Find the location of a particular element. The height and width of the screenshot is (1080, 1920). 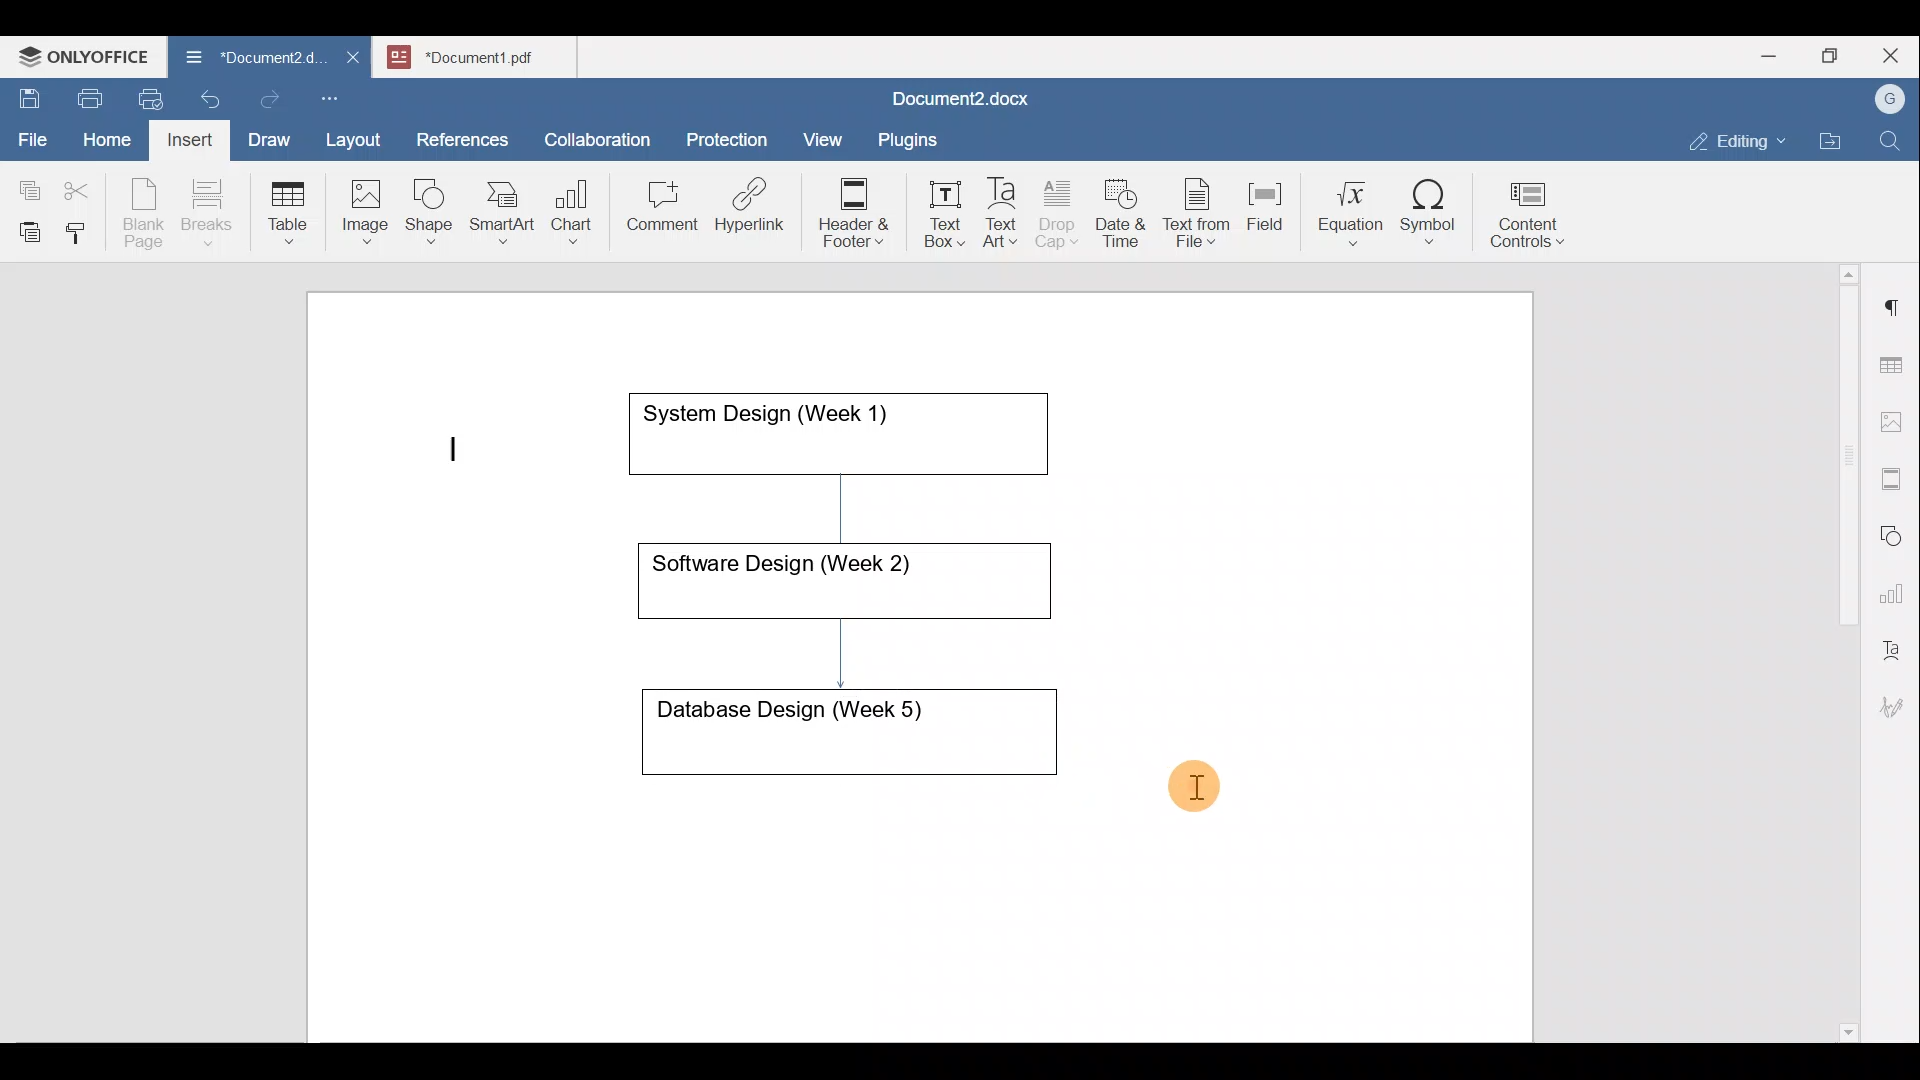

Protection is located at coordinates (733, 137).